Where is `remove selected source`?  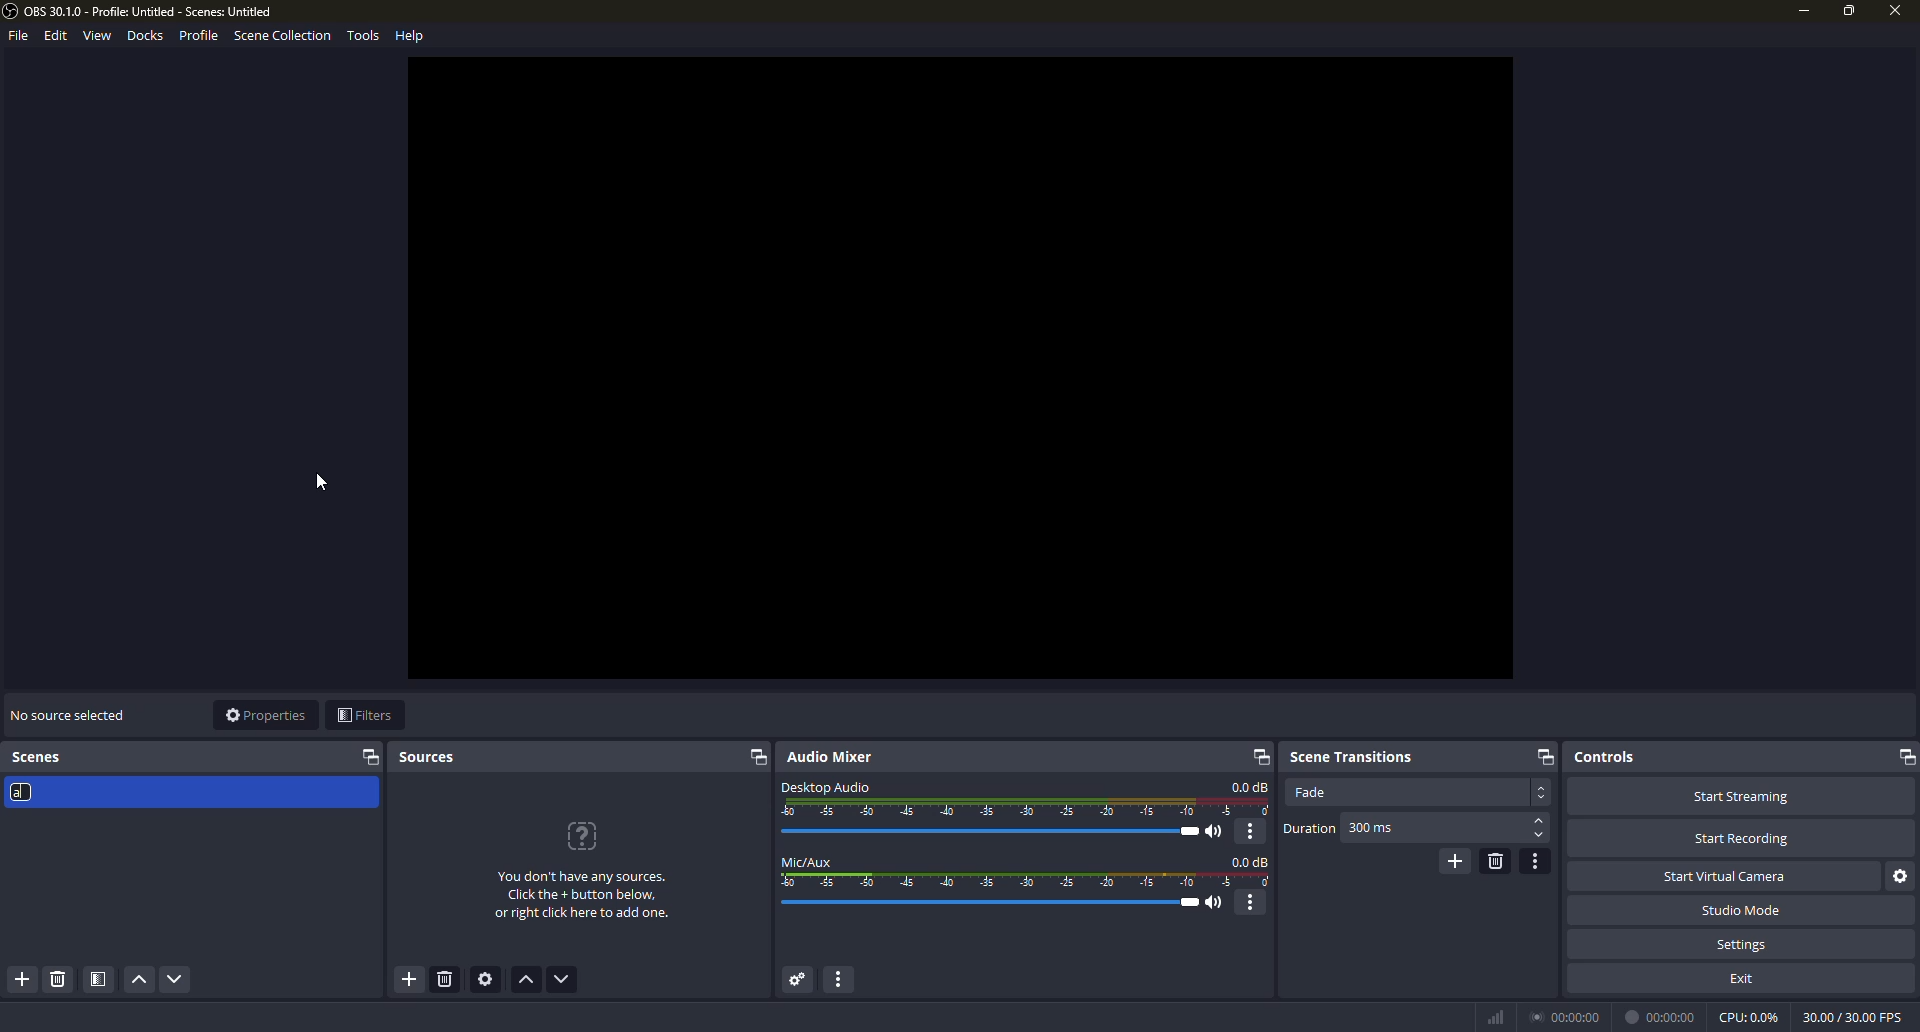
remove selected source is located at coordinates (448, 982).